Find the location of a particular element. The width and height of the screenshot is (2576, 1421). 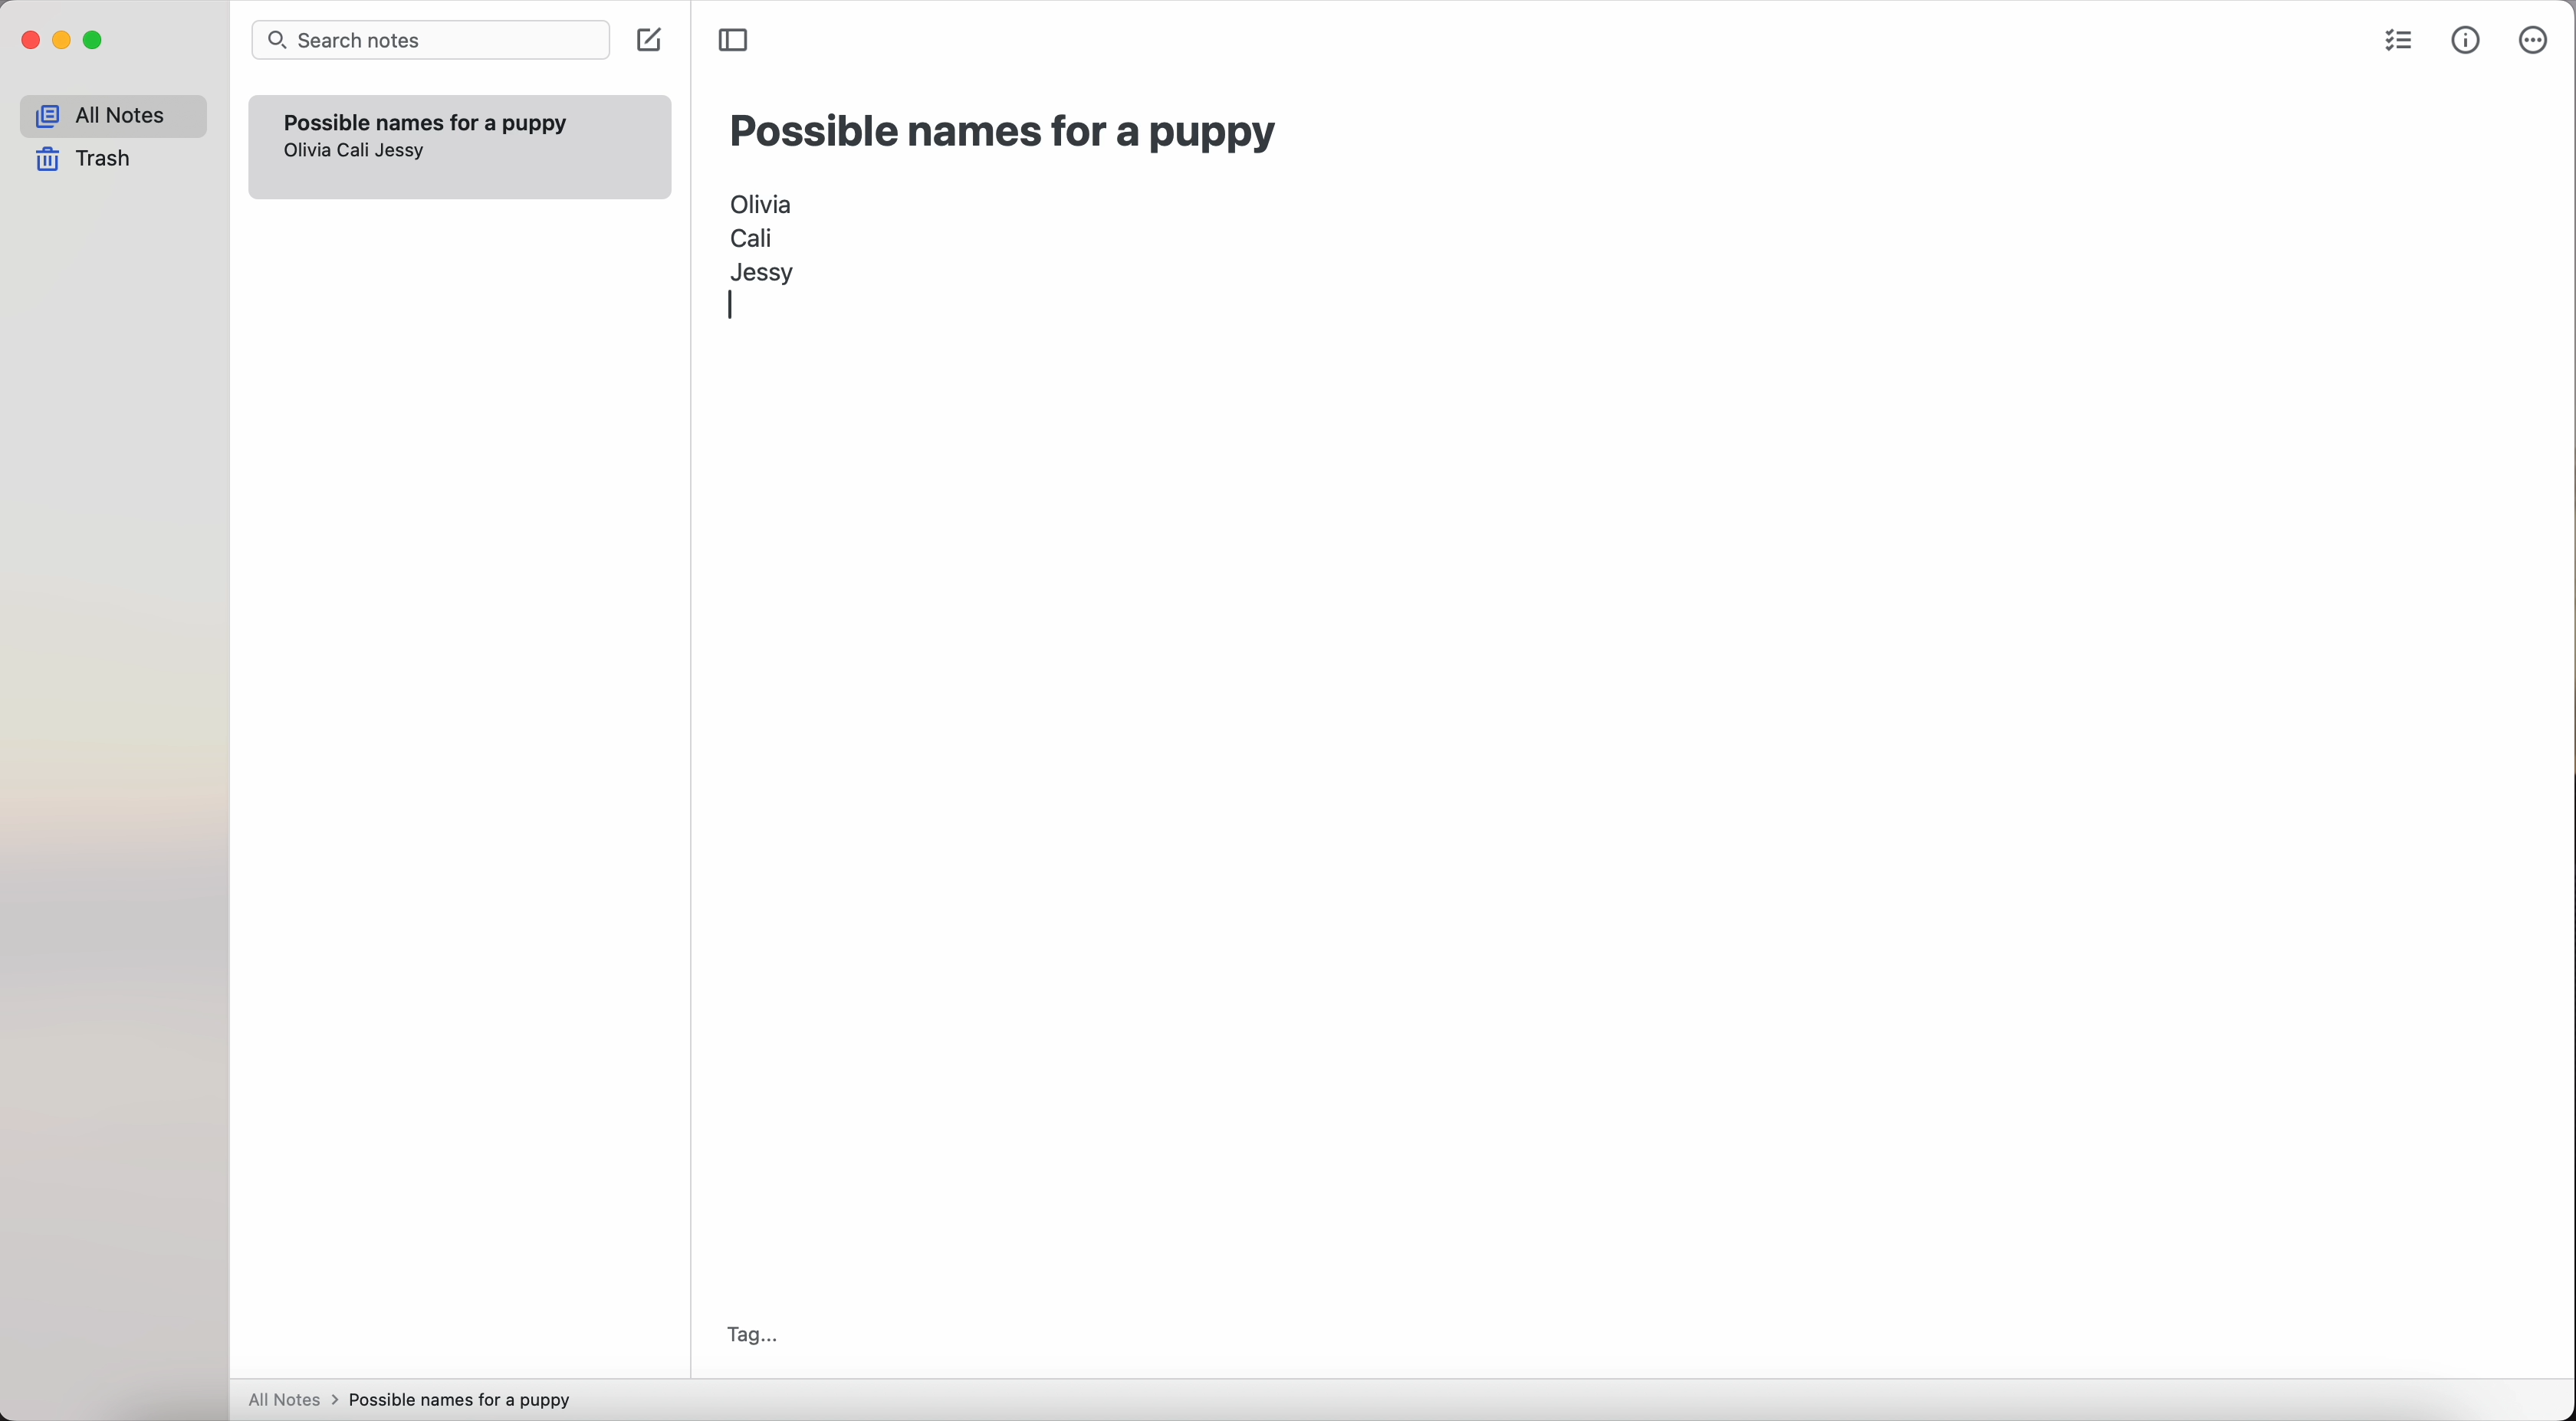

possible names for a puppy is located at coordinates (1005, 132).